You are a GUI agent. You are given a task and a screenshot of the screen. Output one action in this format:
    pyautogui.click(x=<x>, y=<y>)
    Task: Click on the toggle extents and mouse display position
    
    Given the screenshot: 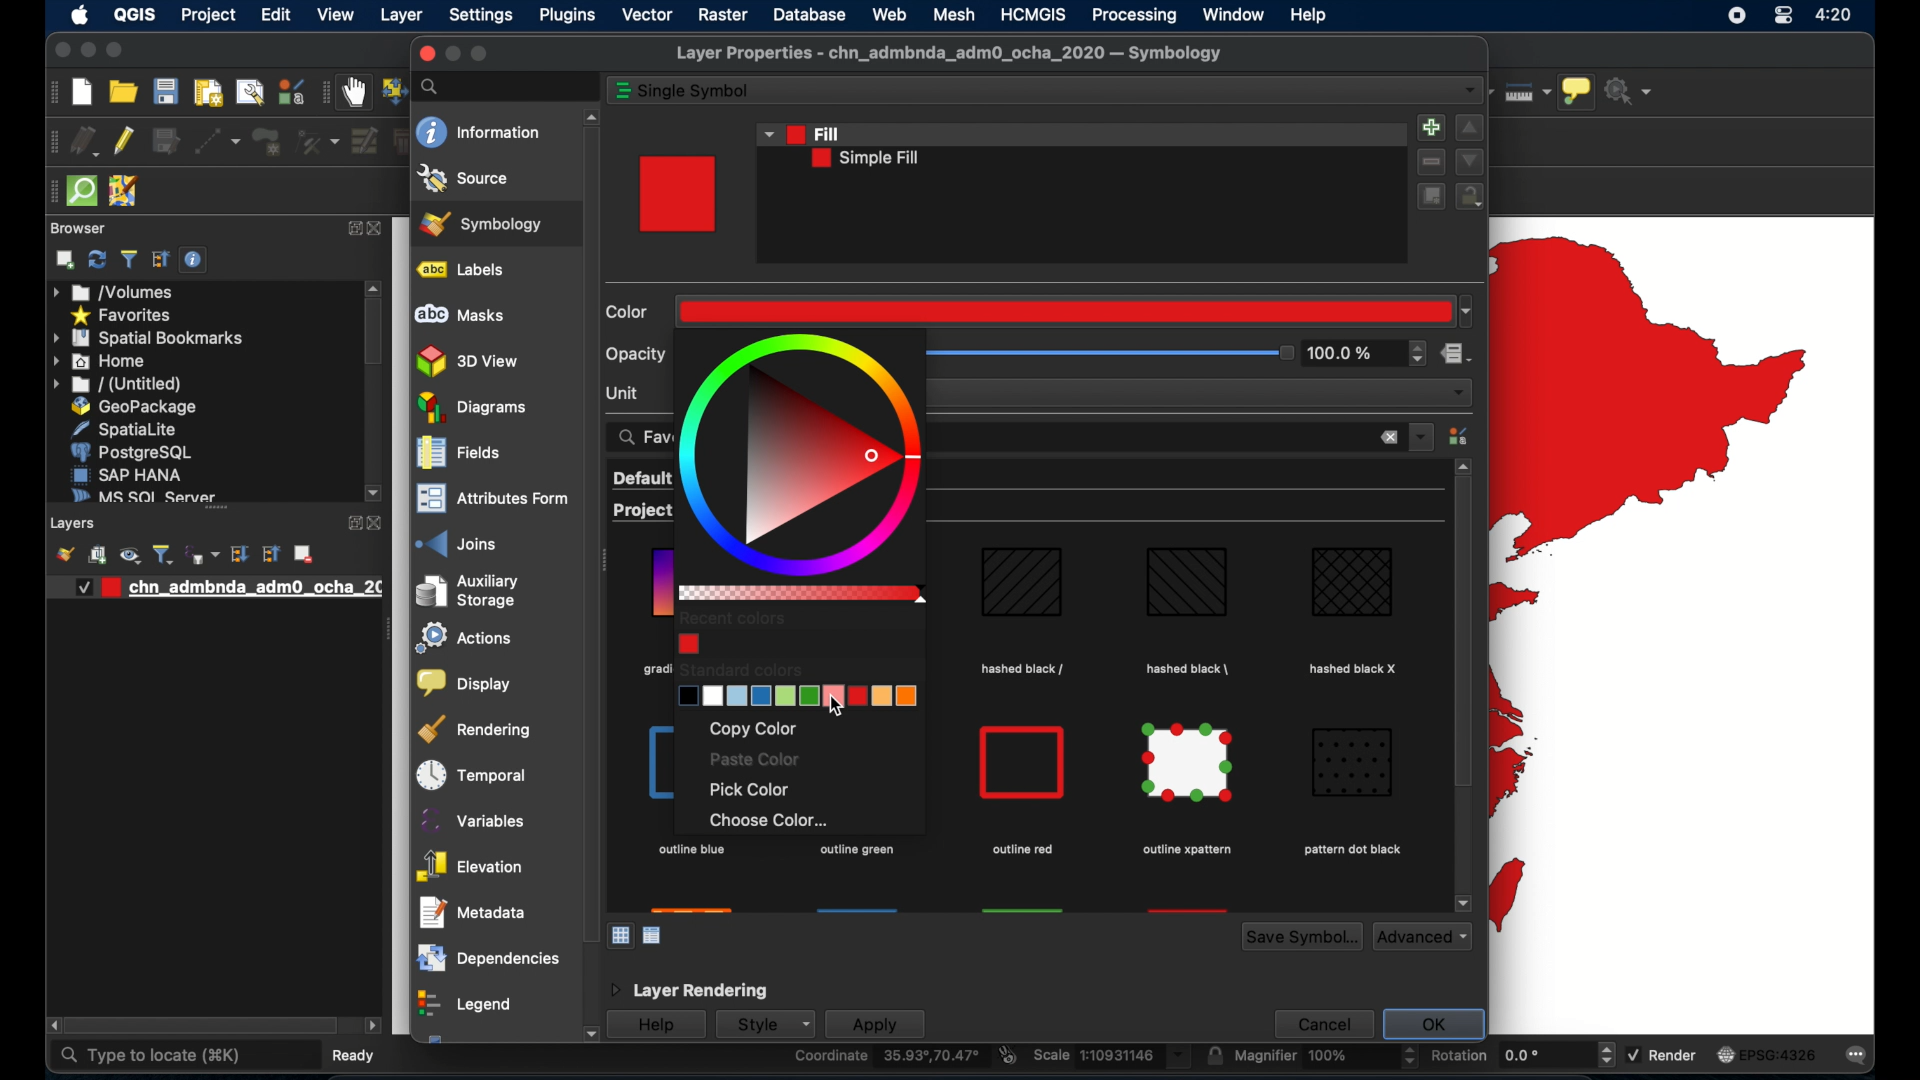 What is the action you would take?
    pyautogui.click(x=1007, y=1055)
    